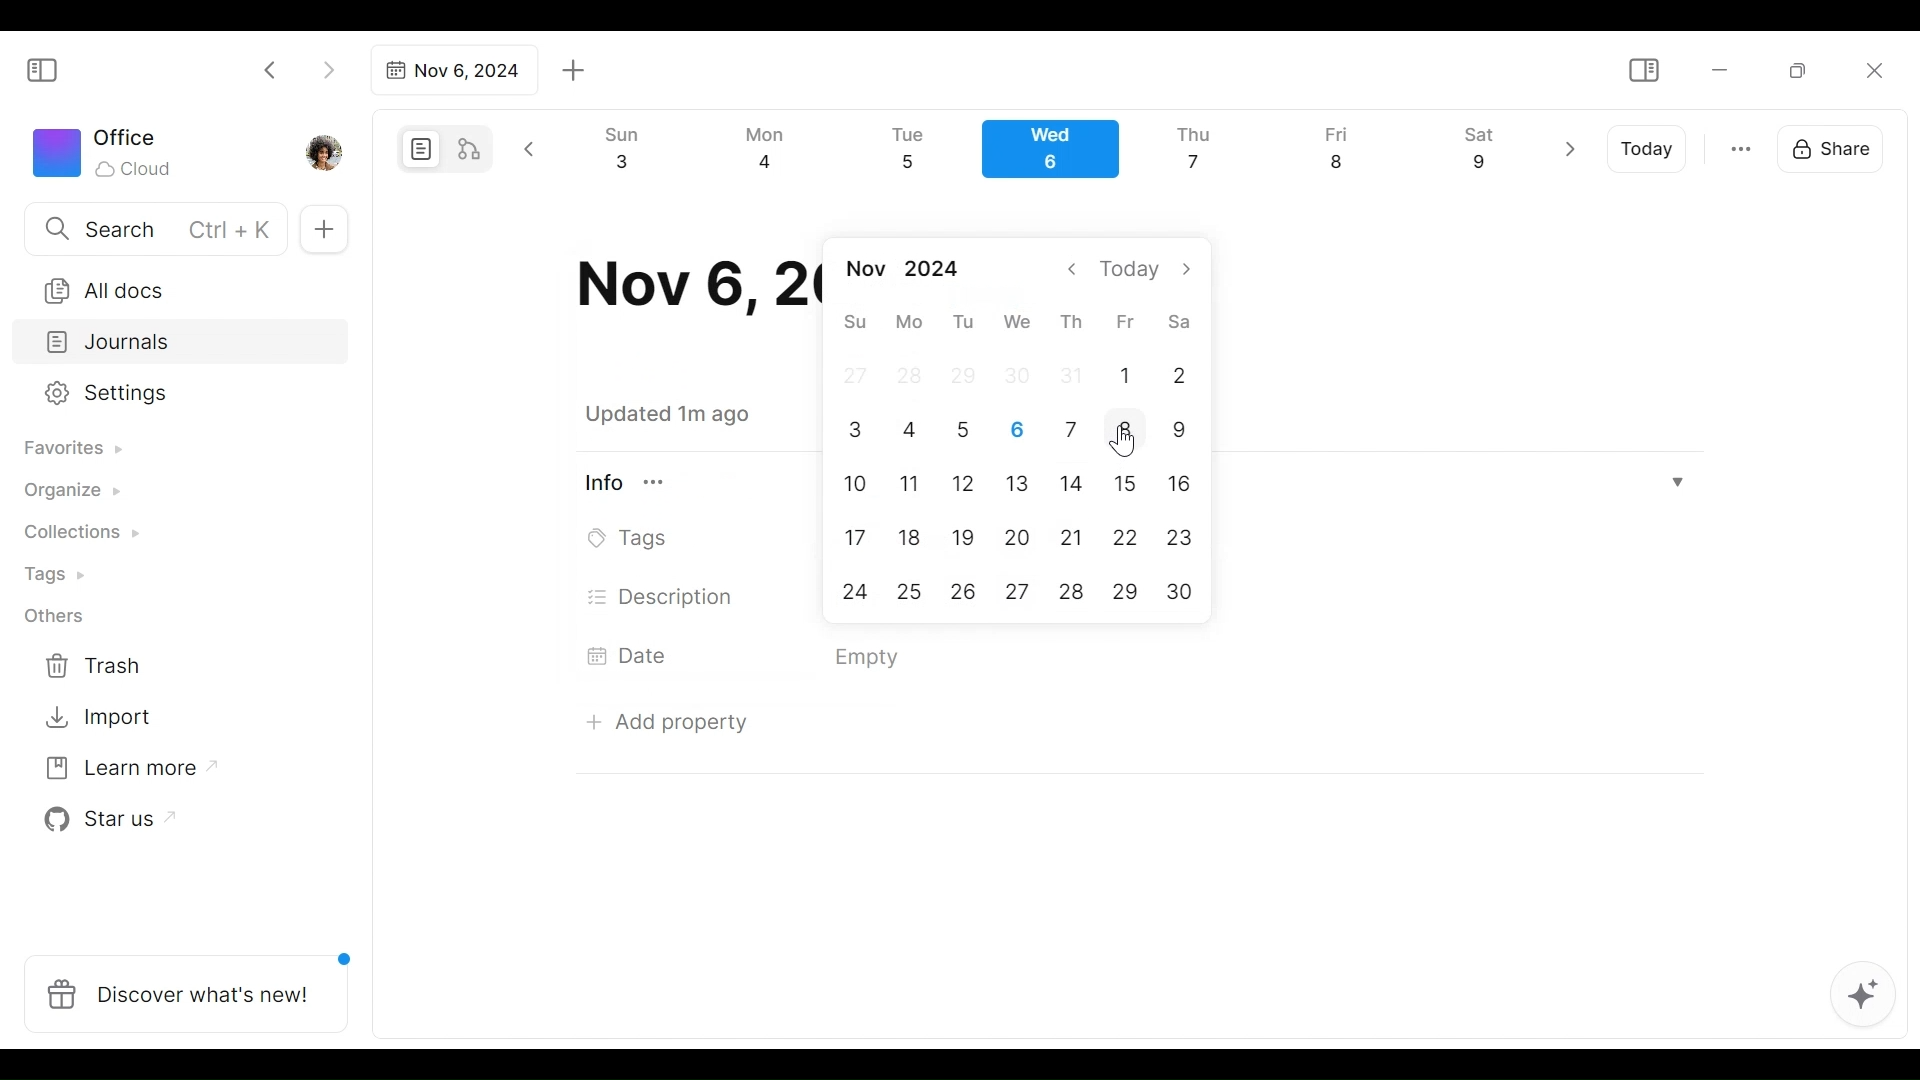 Image resolution: width=1920 pixels, height=1080 pixels. I want to click on Saved, so click(692, 414).